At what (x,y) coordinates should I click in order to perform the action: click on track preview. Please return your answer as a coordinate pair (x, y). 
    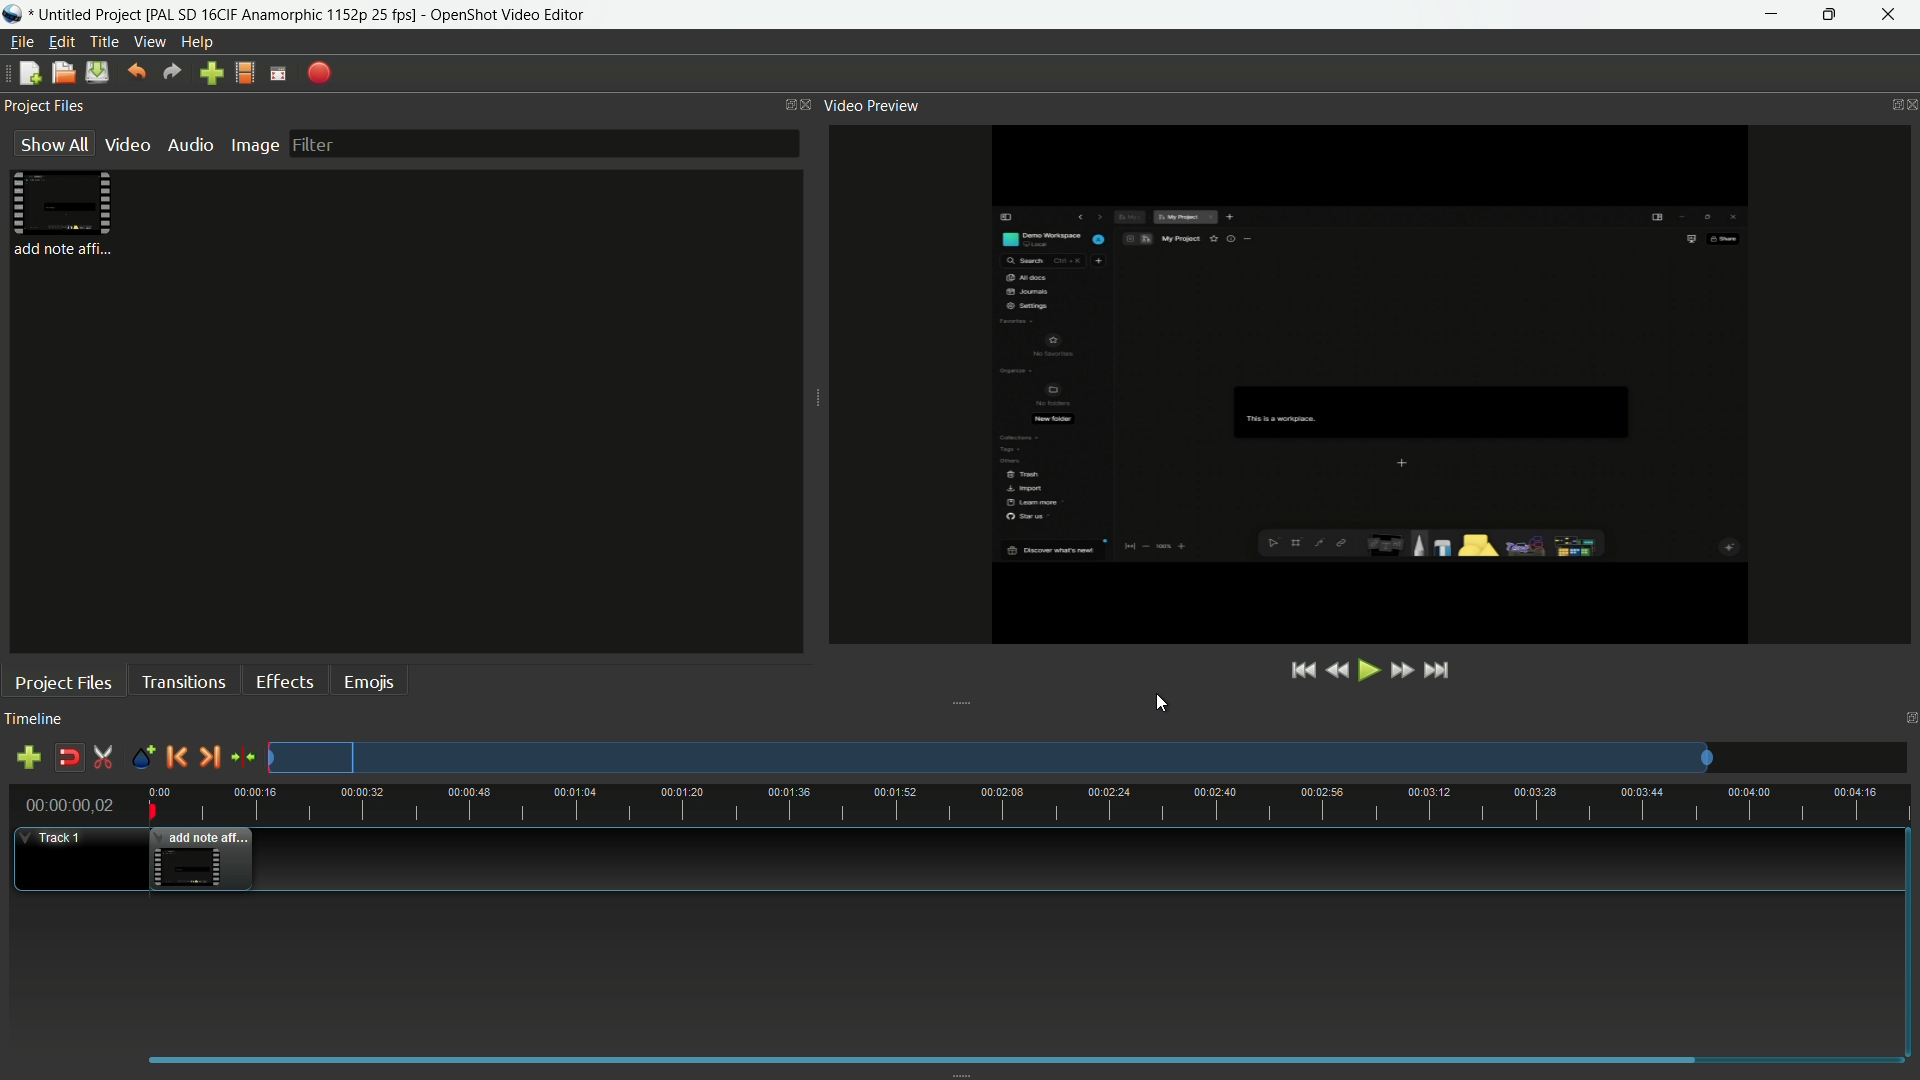
    Looking at the image, I should click on (993, 758).